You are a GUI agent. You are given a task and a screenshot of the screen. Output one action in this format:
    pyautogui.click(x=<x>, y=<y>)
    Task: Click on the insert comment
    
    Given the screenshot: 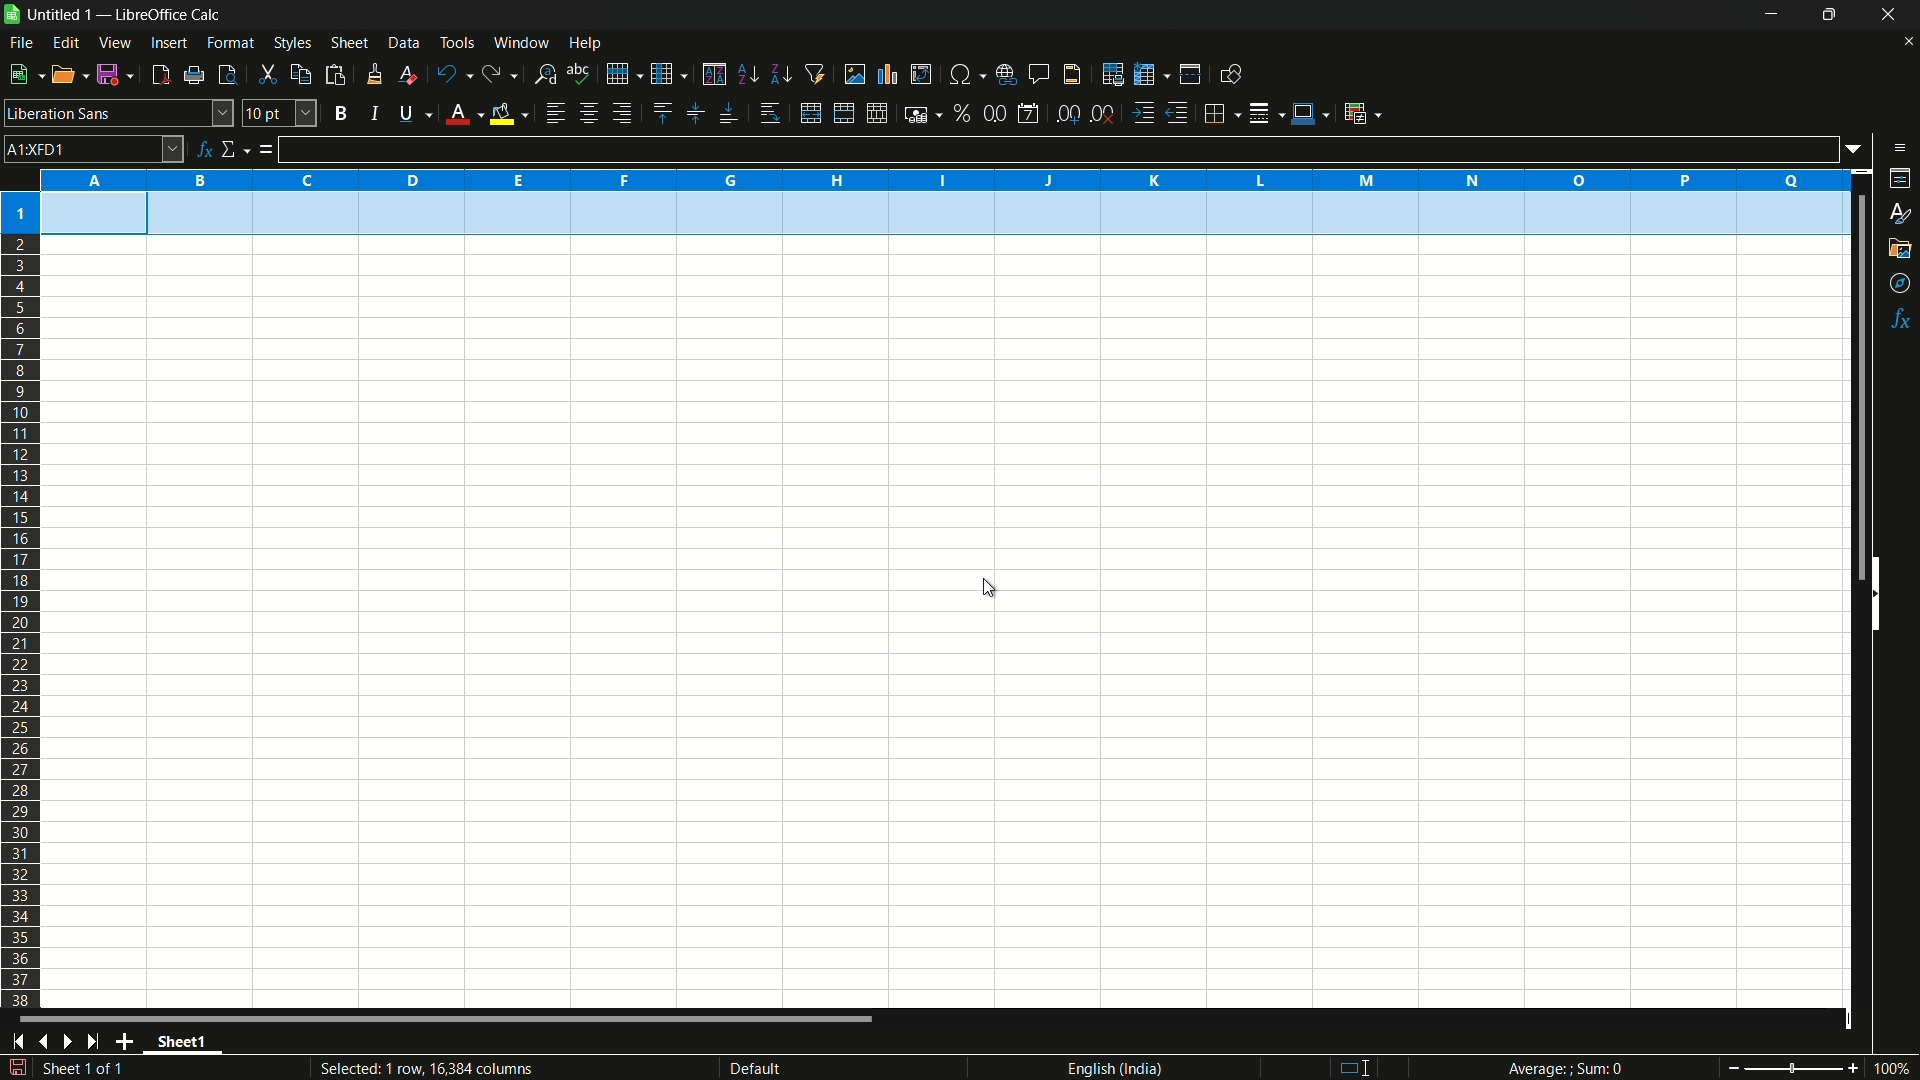 What is the action you would take?
    pyautogui.click(x=1040, y=74)
    